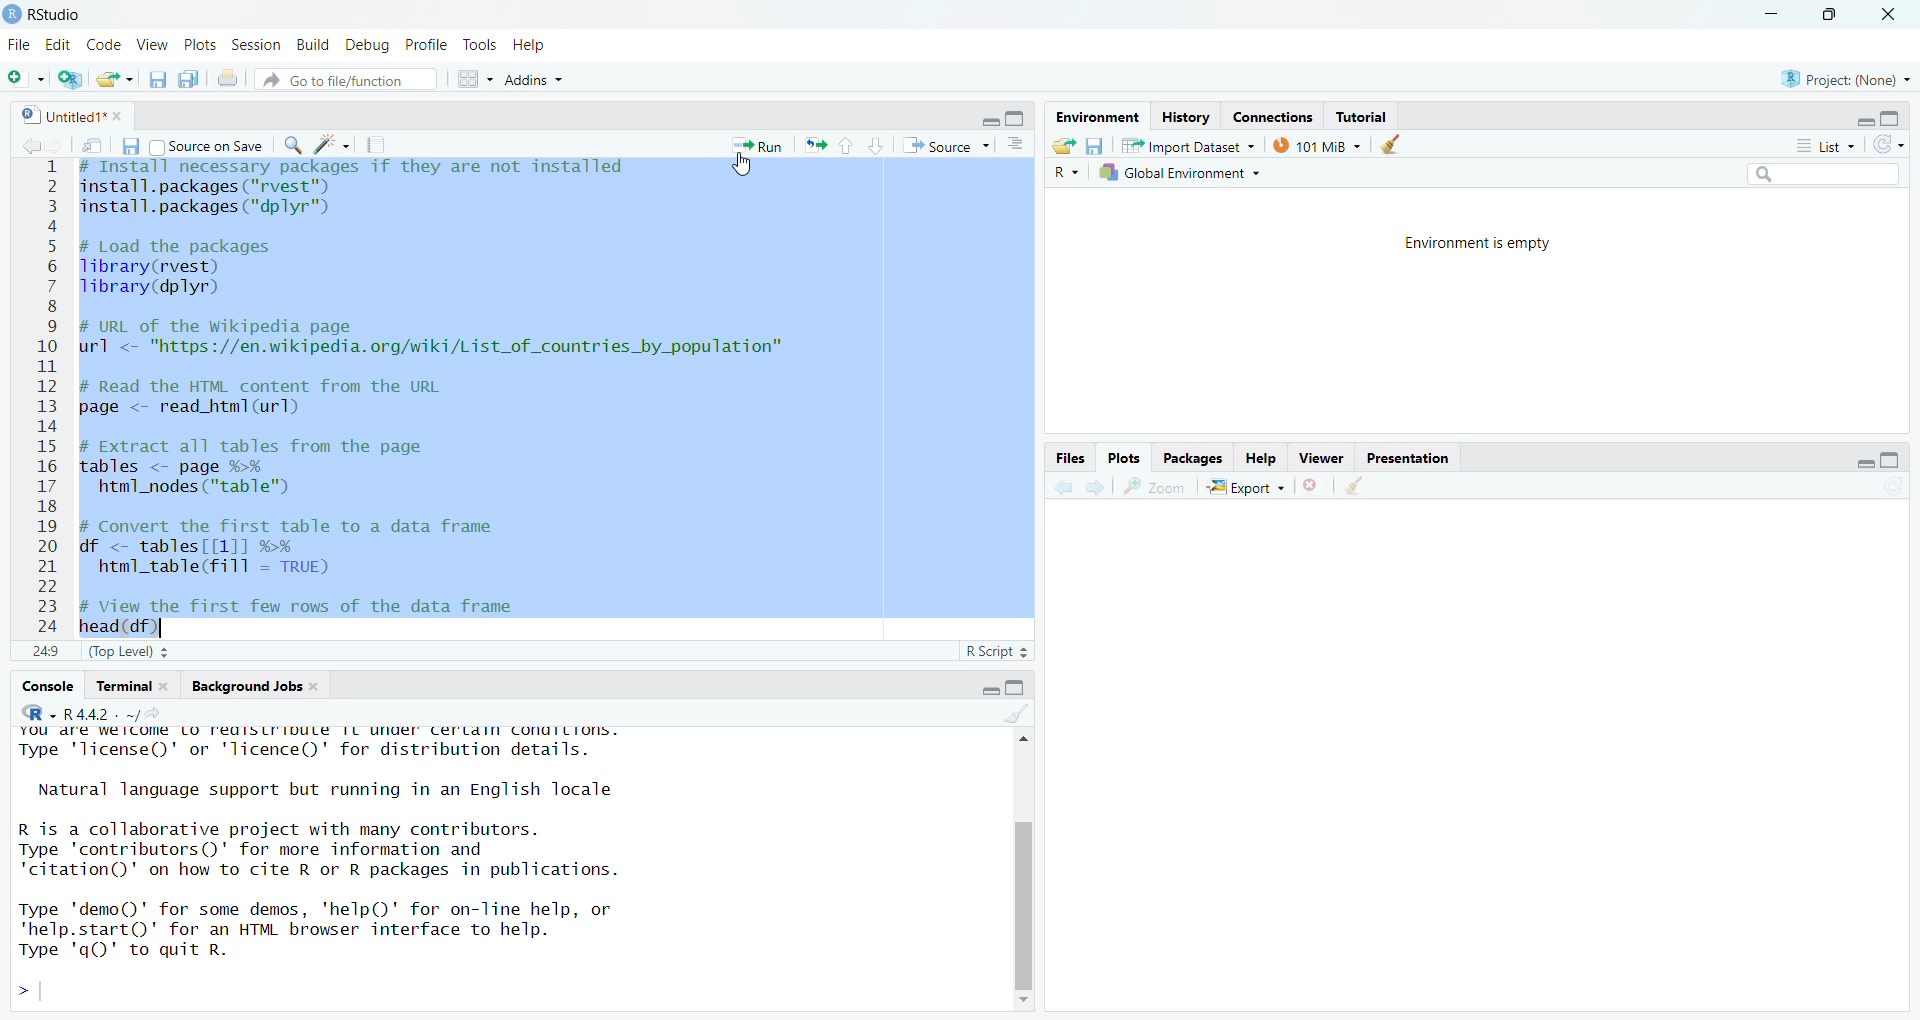 The image size is (1920, 1020). I want to click on minimize, so click(1865, 121).